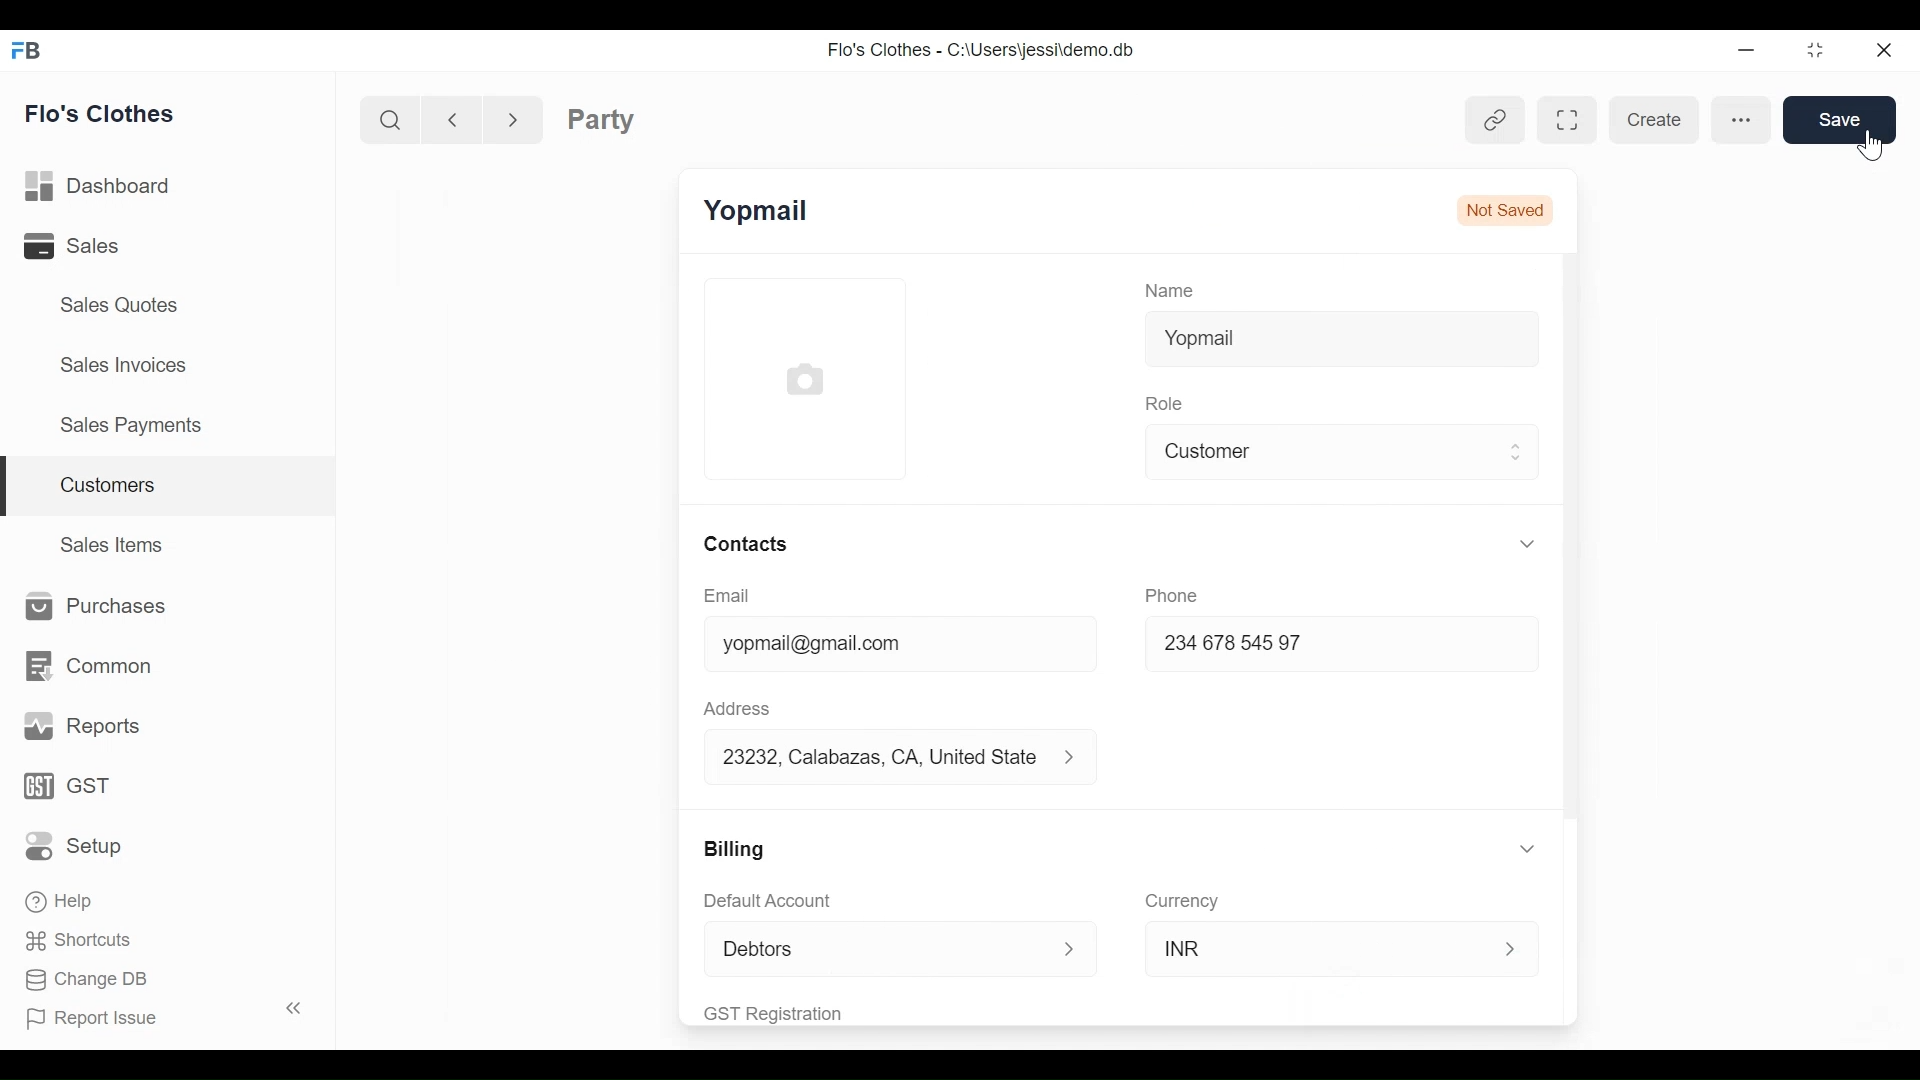 The image size is (1920, 1080). I want to click on Expand, so click(1513, 943).